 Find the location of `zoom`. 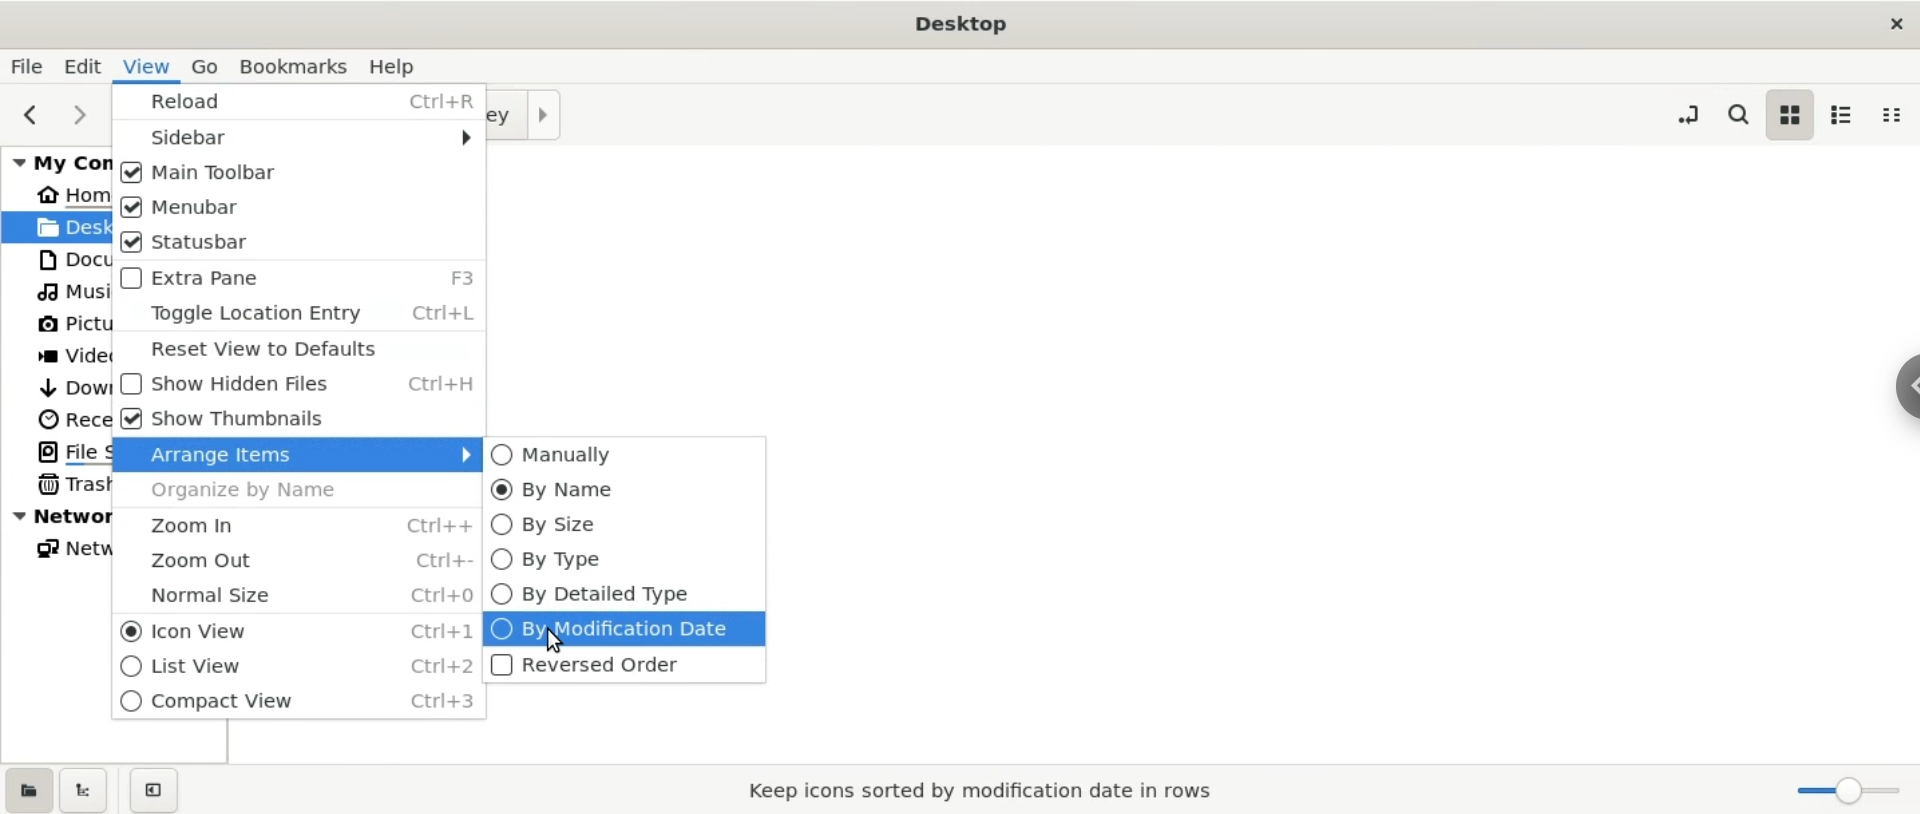

zoom is located at coordinates (1851, 791).